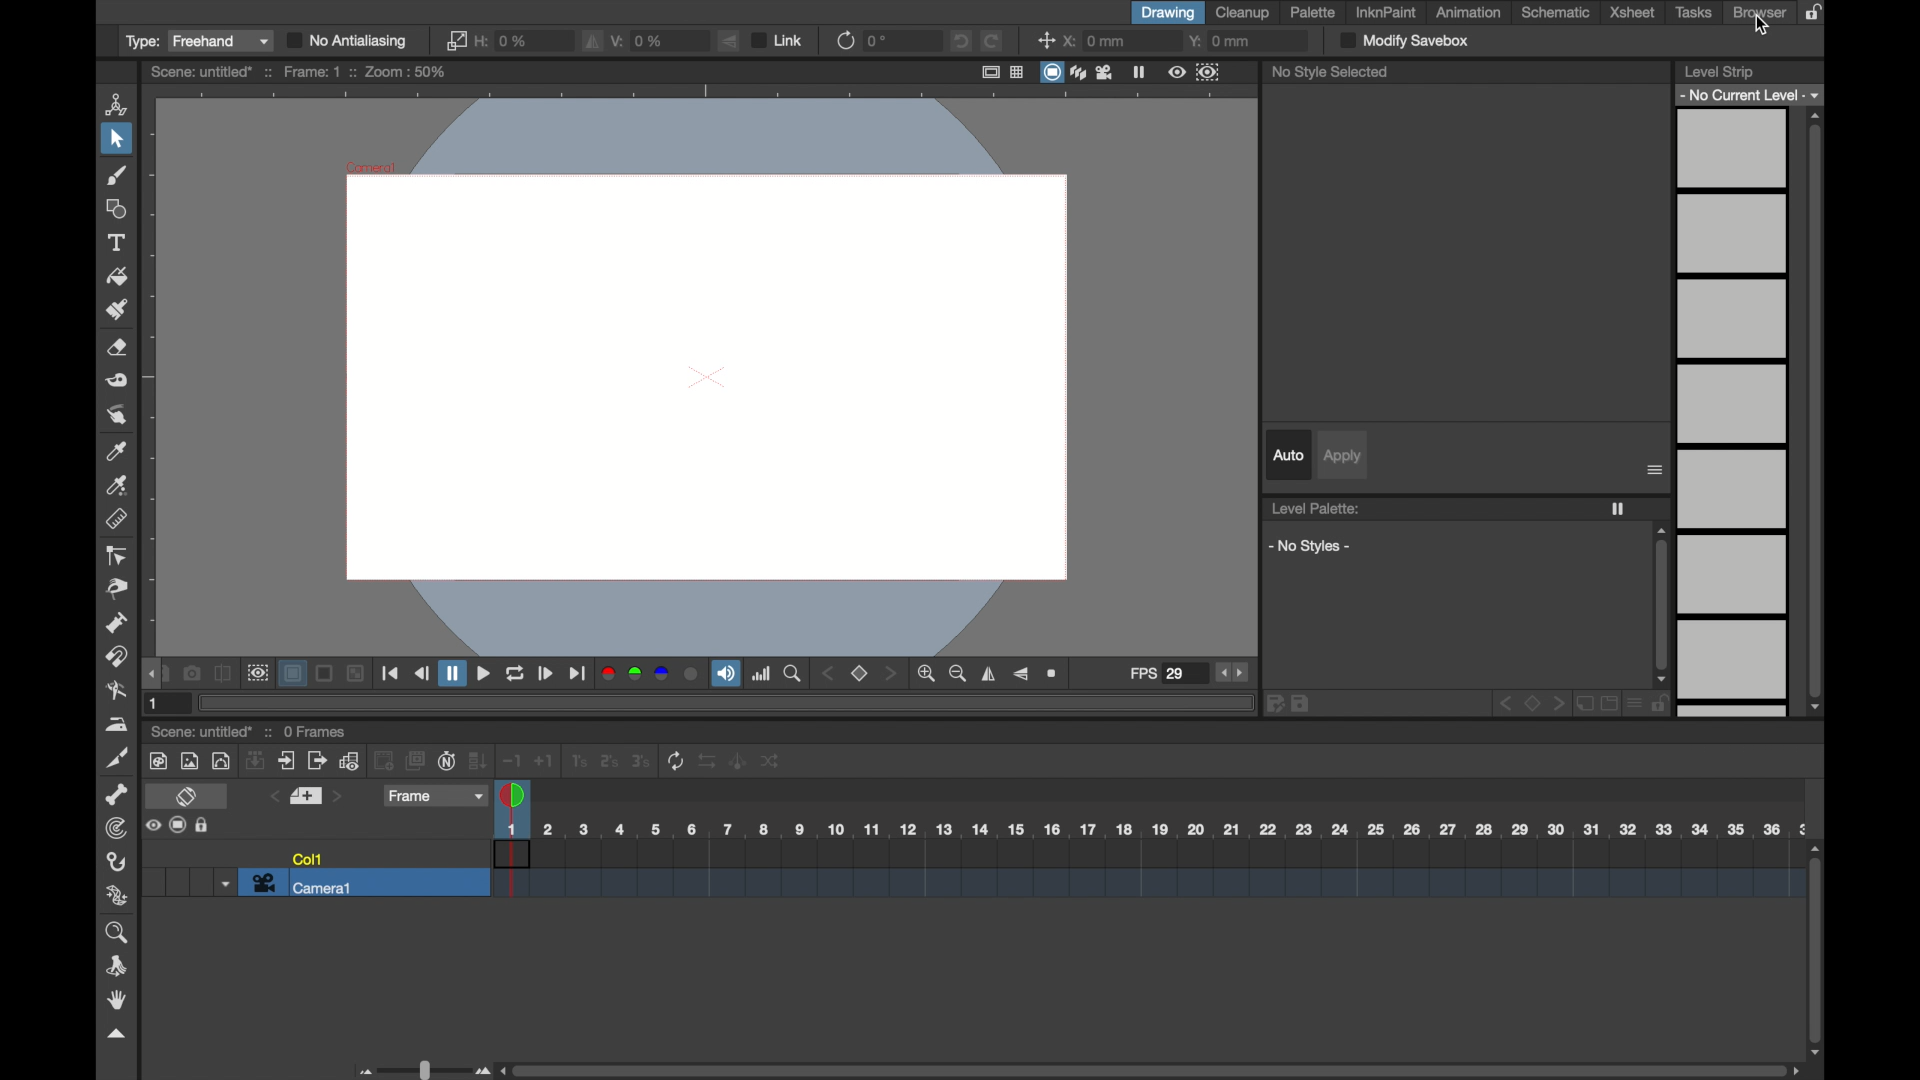  I want to click on v, so click(640, 40).